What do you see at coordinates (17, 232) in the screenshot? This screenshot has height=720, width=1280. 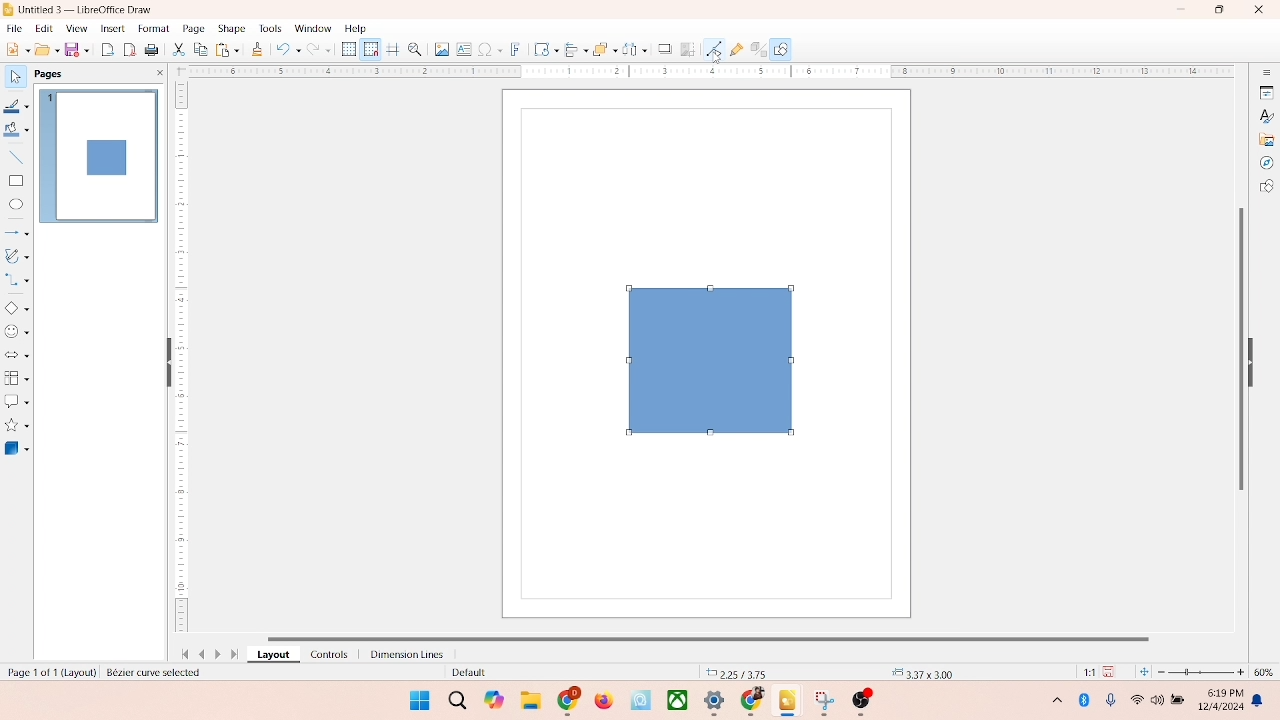 I see `lines and arrows` at bounding box center [17, 232].